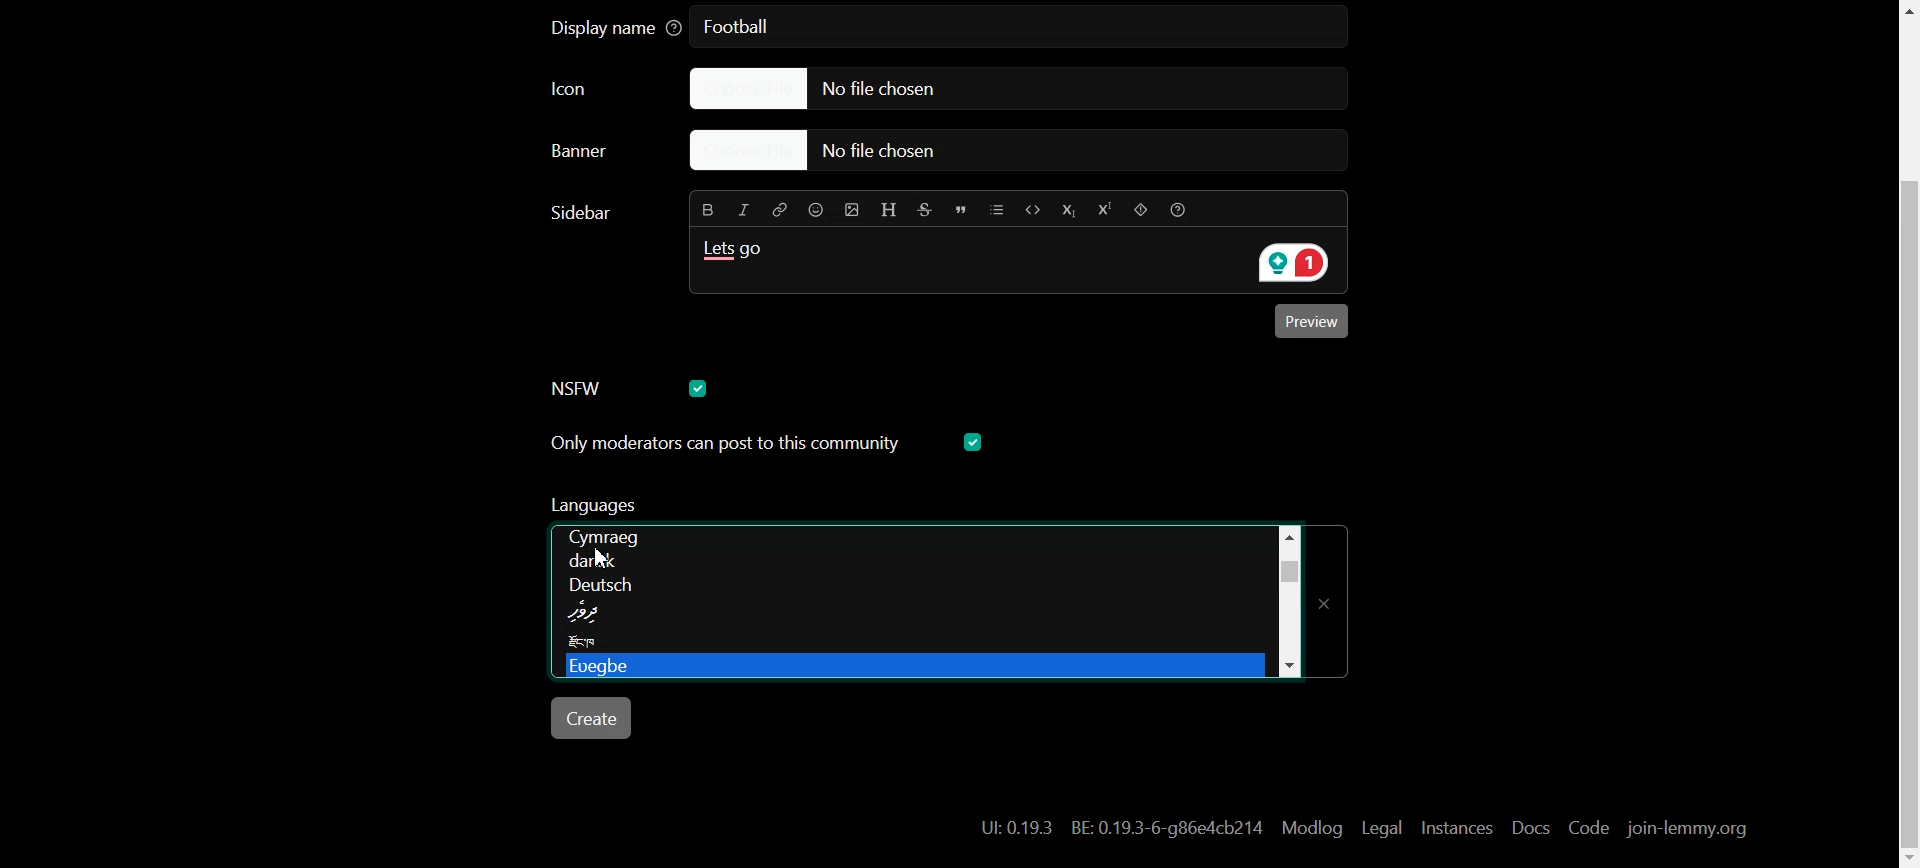 The width and height of the screenshot is (1920, 868). I want to click on Text, so click(744, 28).